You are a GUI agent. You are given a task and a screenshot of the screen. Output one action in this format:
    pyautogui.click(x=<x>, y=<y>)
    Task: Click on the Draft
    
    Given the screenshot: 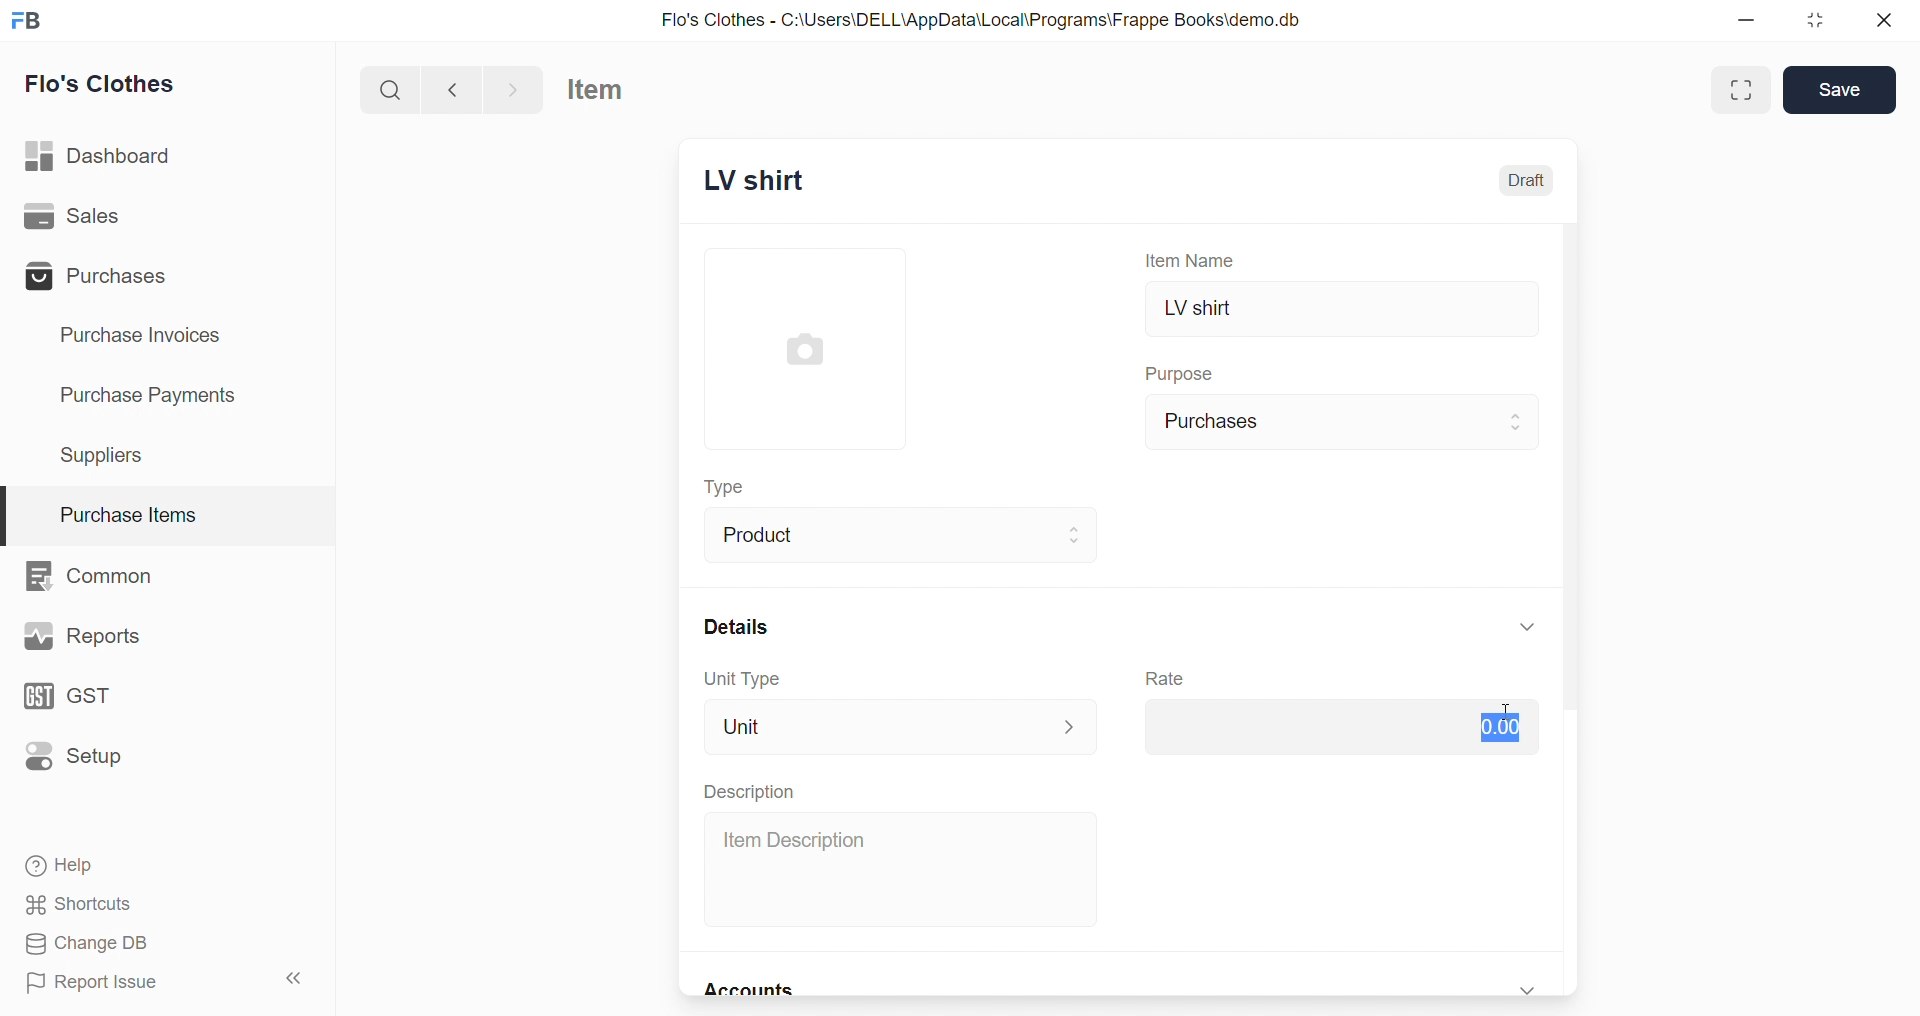 What is the action you would take?
    pyautogui.click(x=1529, y=180)
    